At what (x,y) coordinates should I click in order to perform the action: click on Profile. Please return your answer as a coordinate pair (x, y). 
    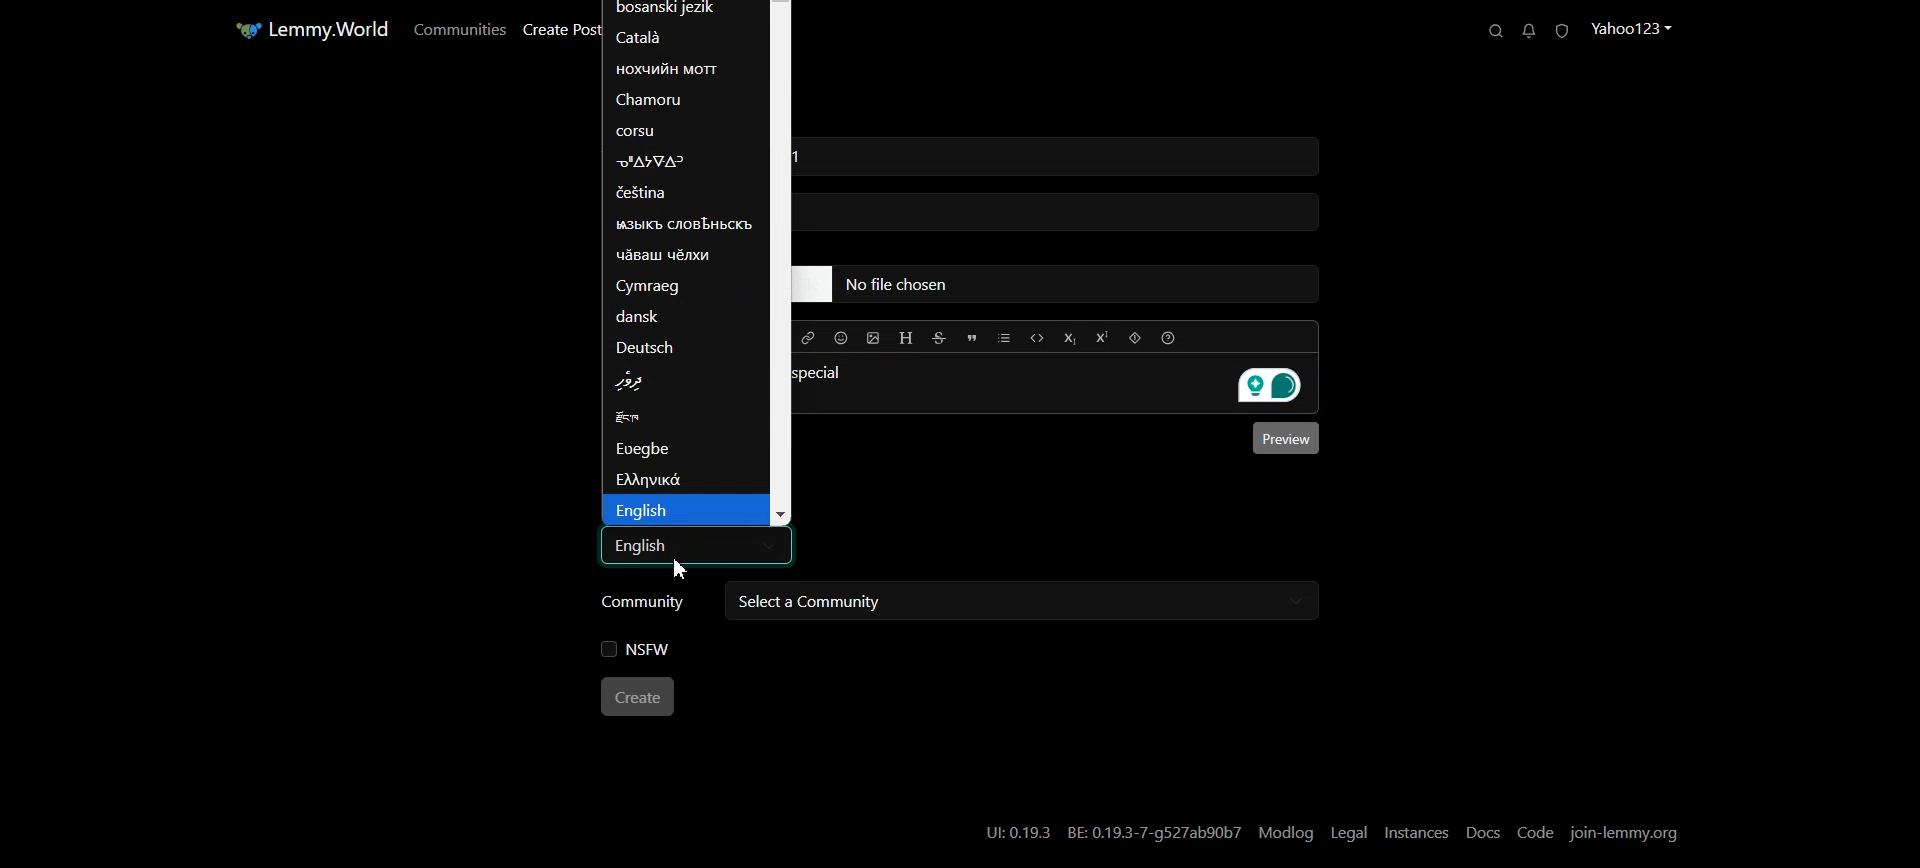
    Looking at the image, I should click on (1637, 28).